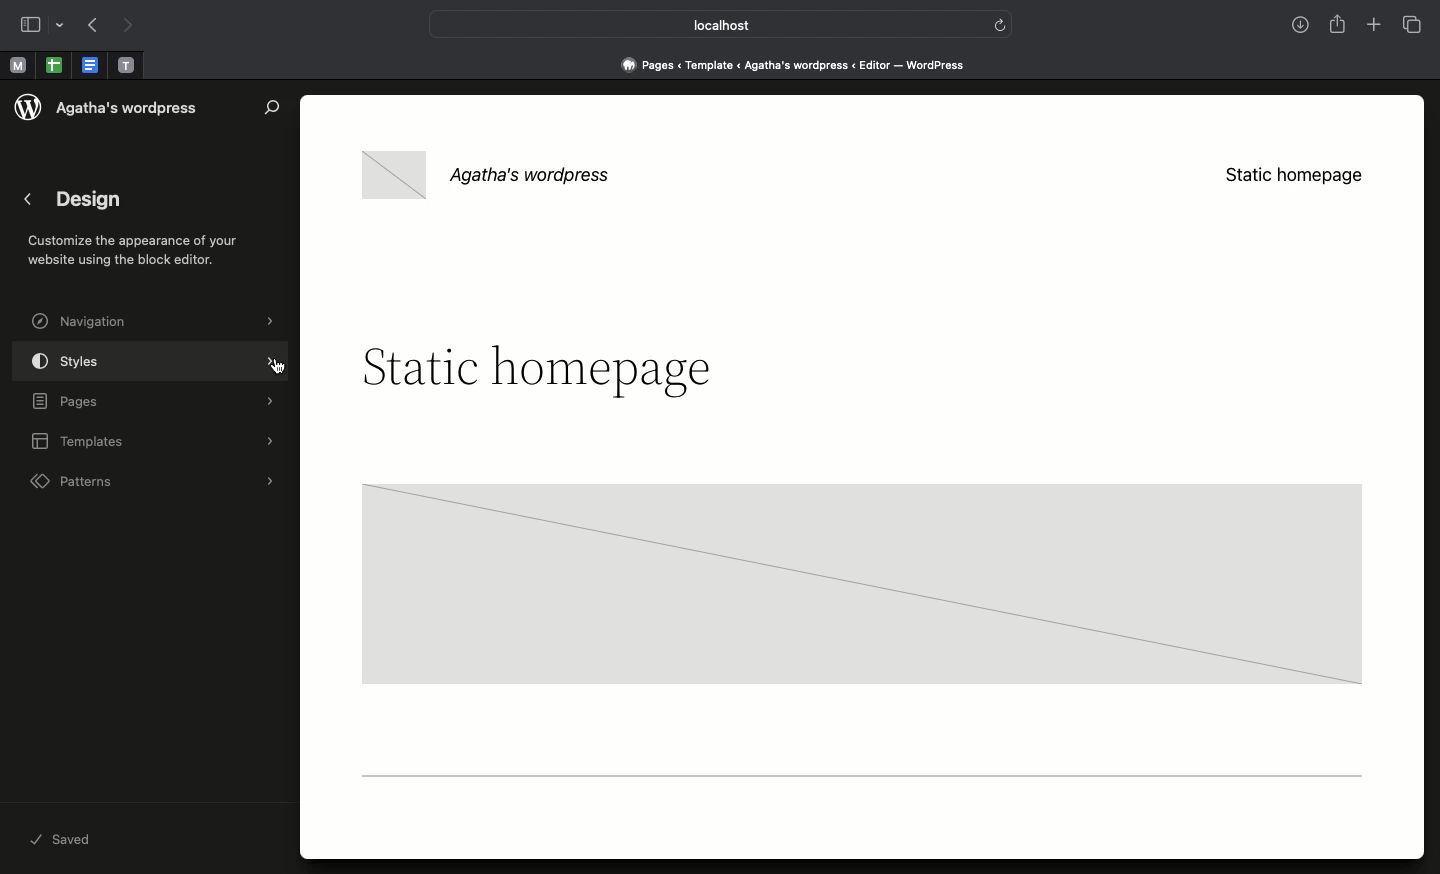  I want to click on Static homepage, so click(1291, 177).